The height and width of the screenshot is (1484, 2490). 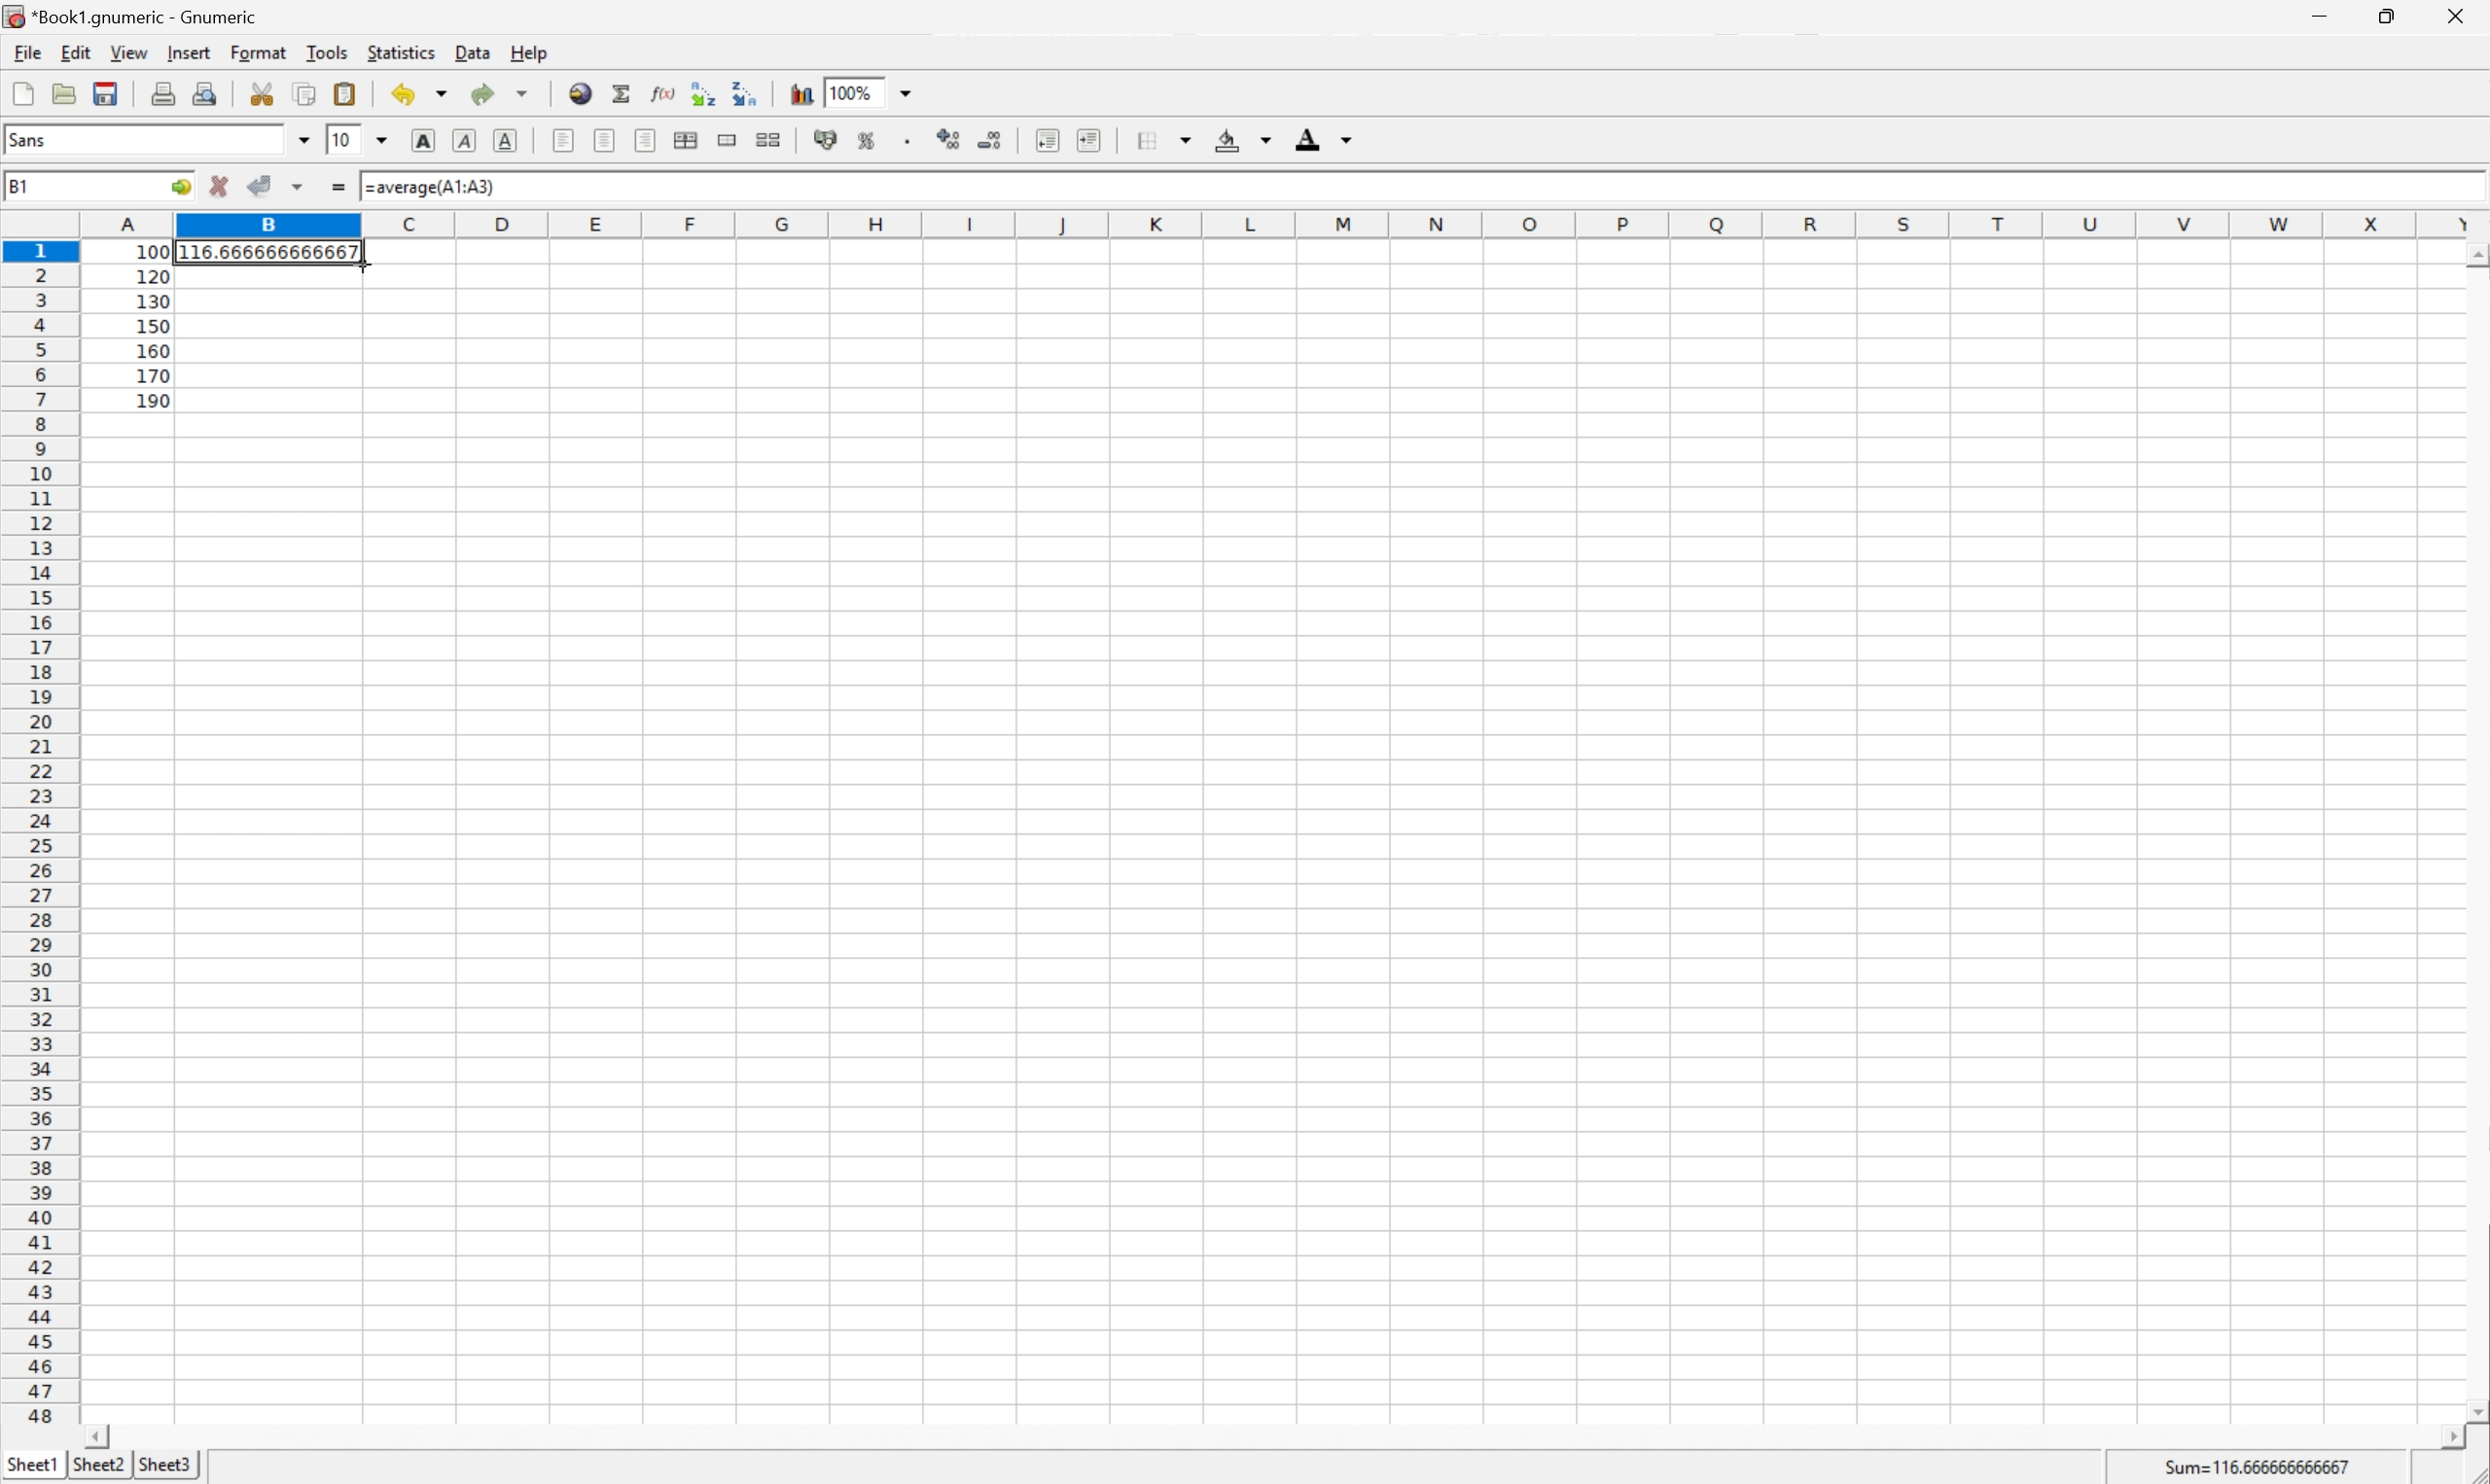 I want to click on Accept changes in multiple cells, so click(x=297, y=187).